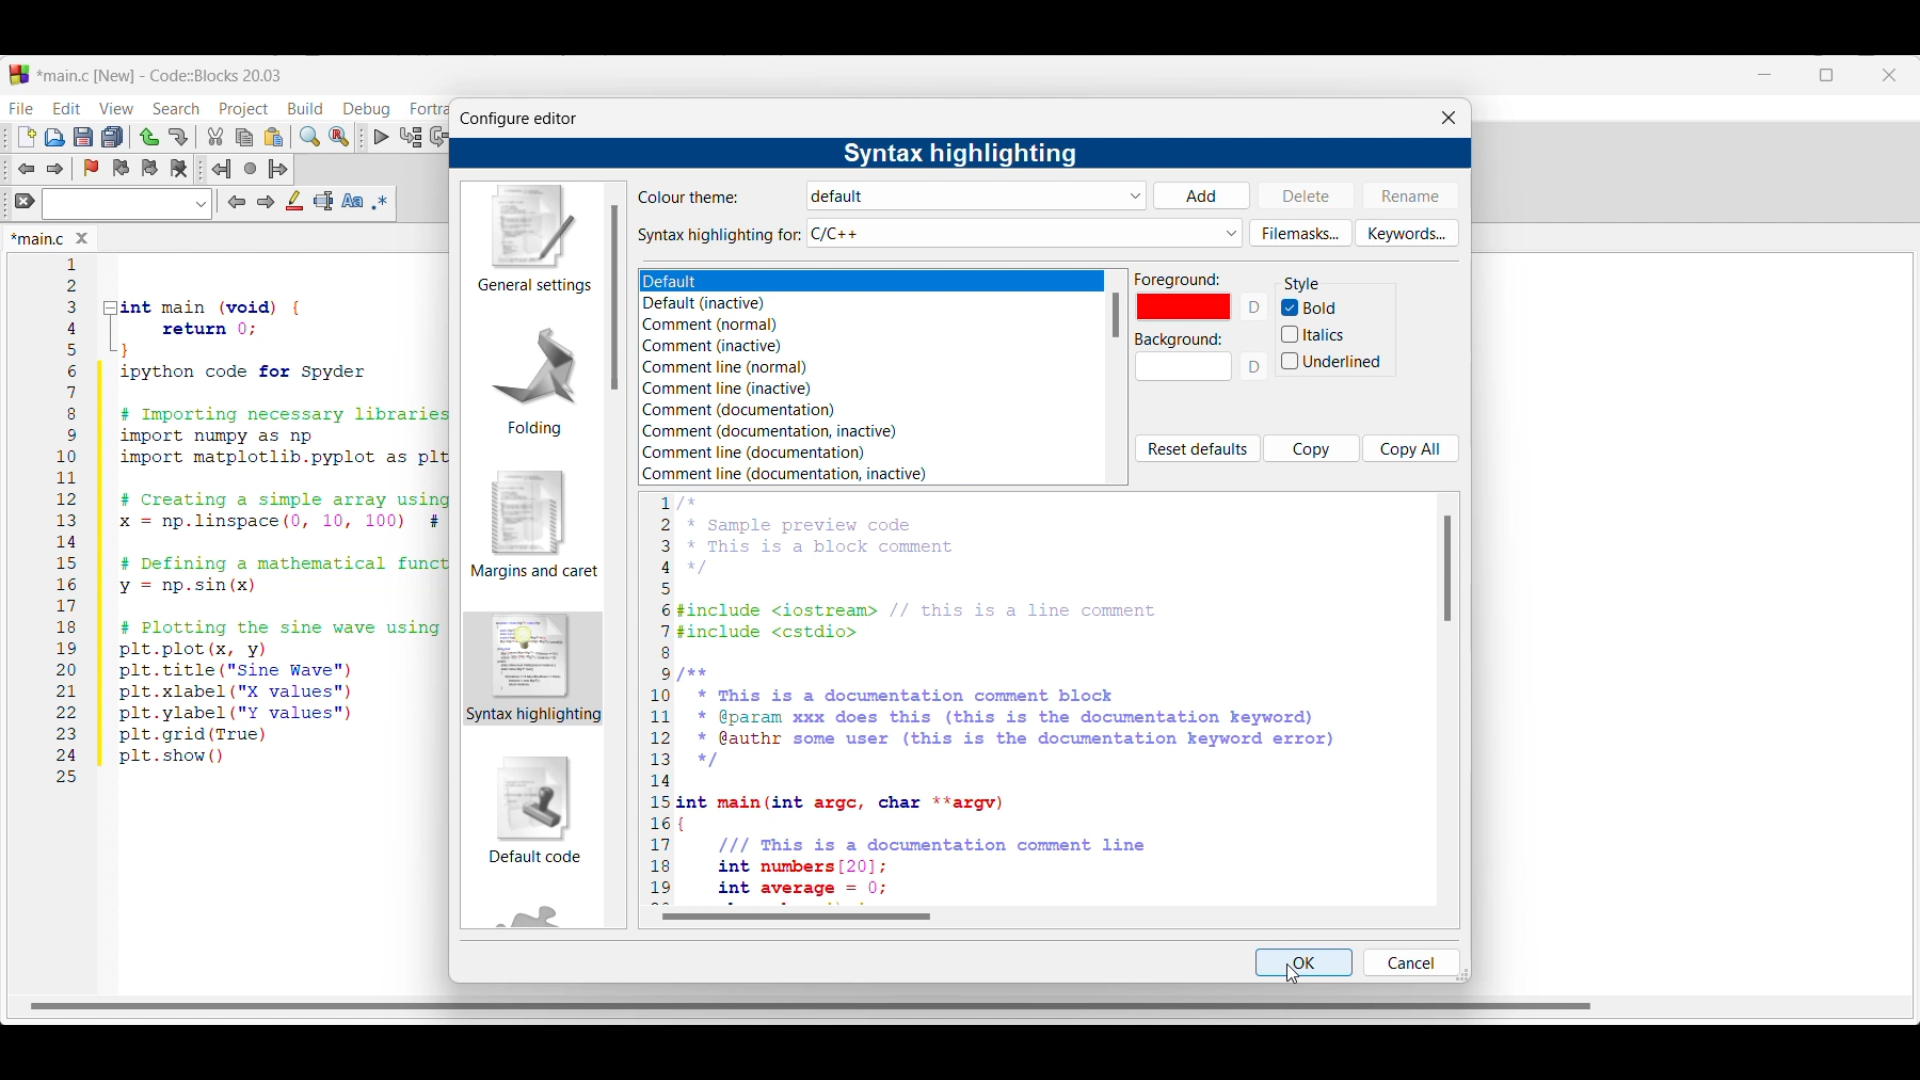 This screenshot has height=1080, width=1920. I want to click on Comment (documentation, inactive), so click(785, 432).